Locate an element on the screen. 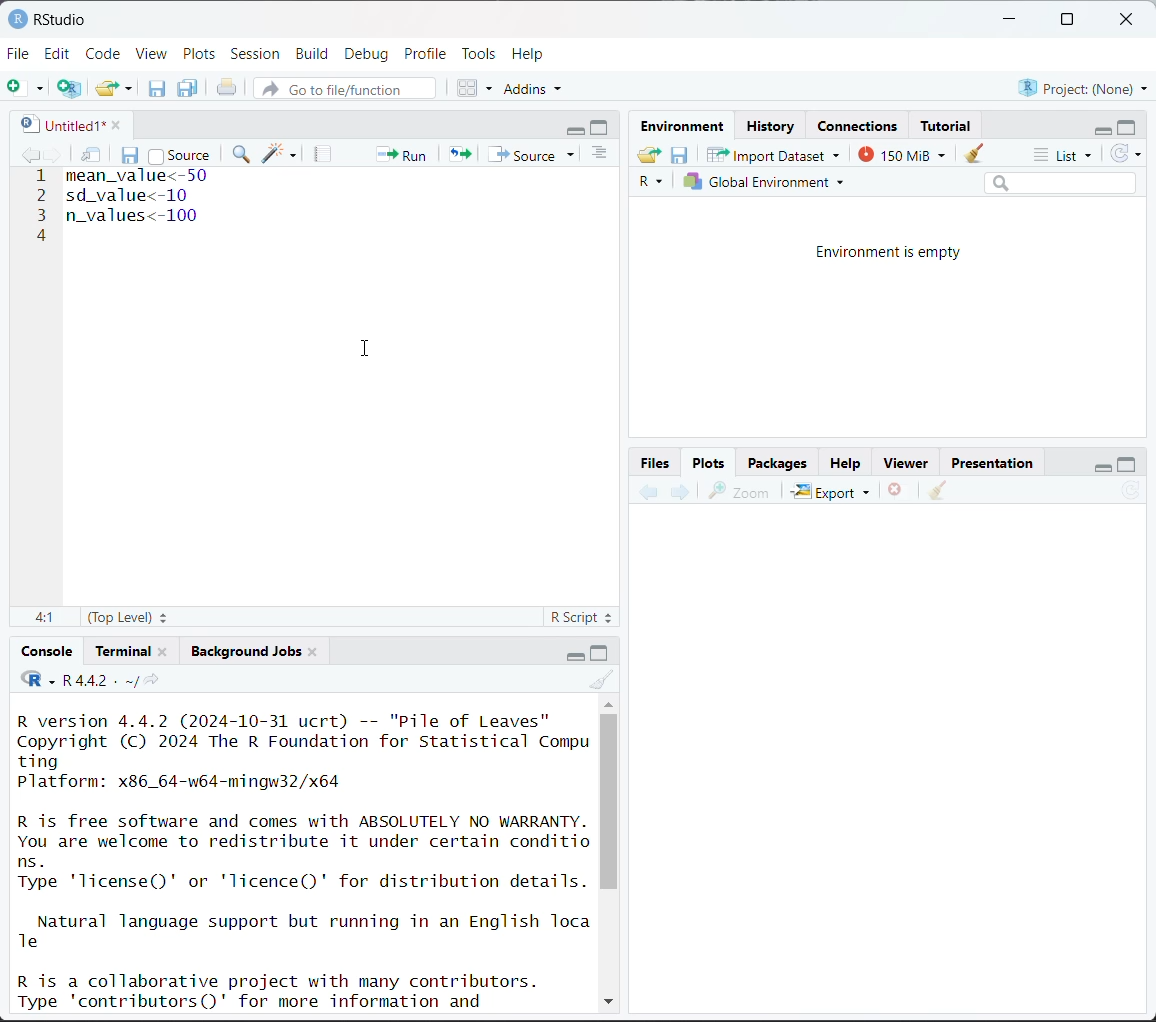  Import Dataset is located at coordinates (774, 154).